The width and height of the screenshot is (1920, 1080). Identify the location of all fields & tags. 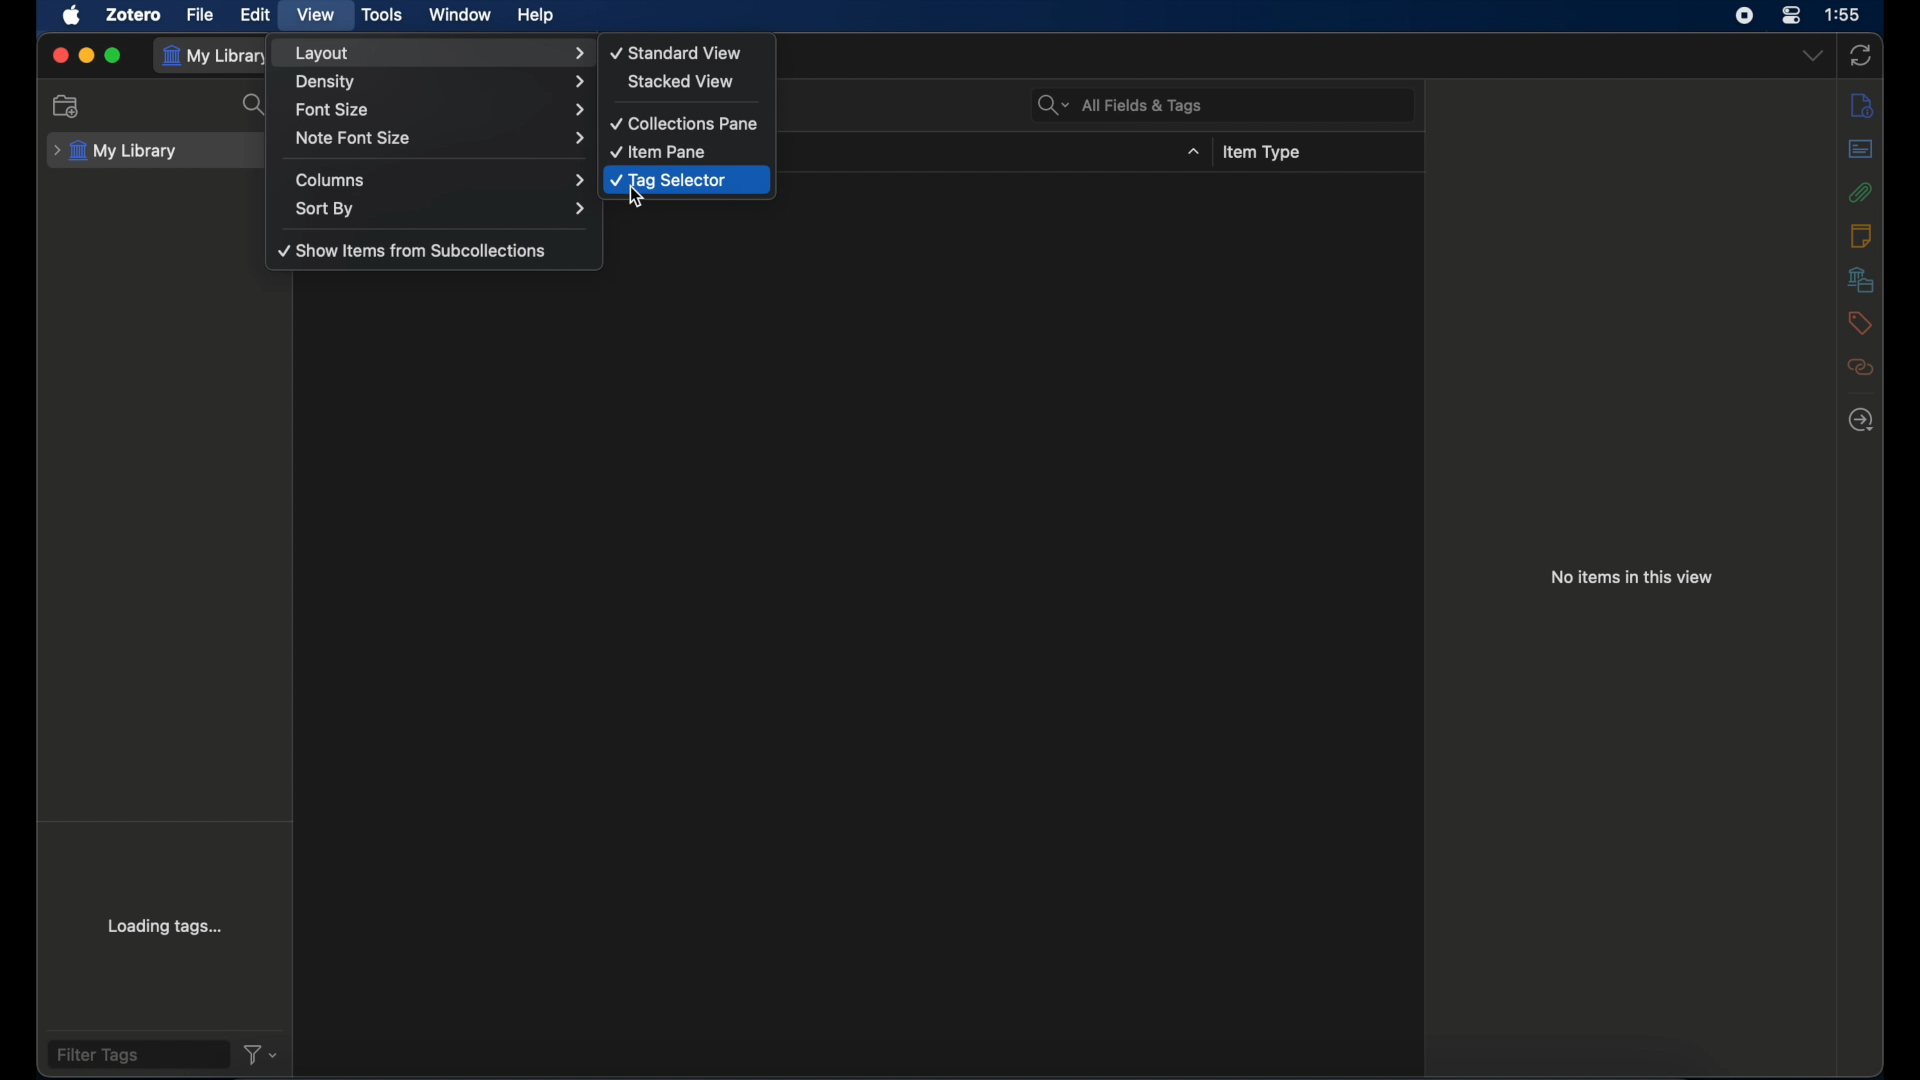
(1122, 106).